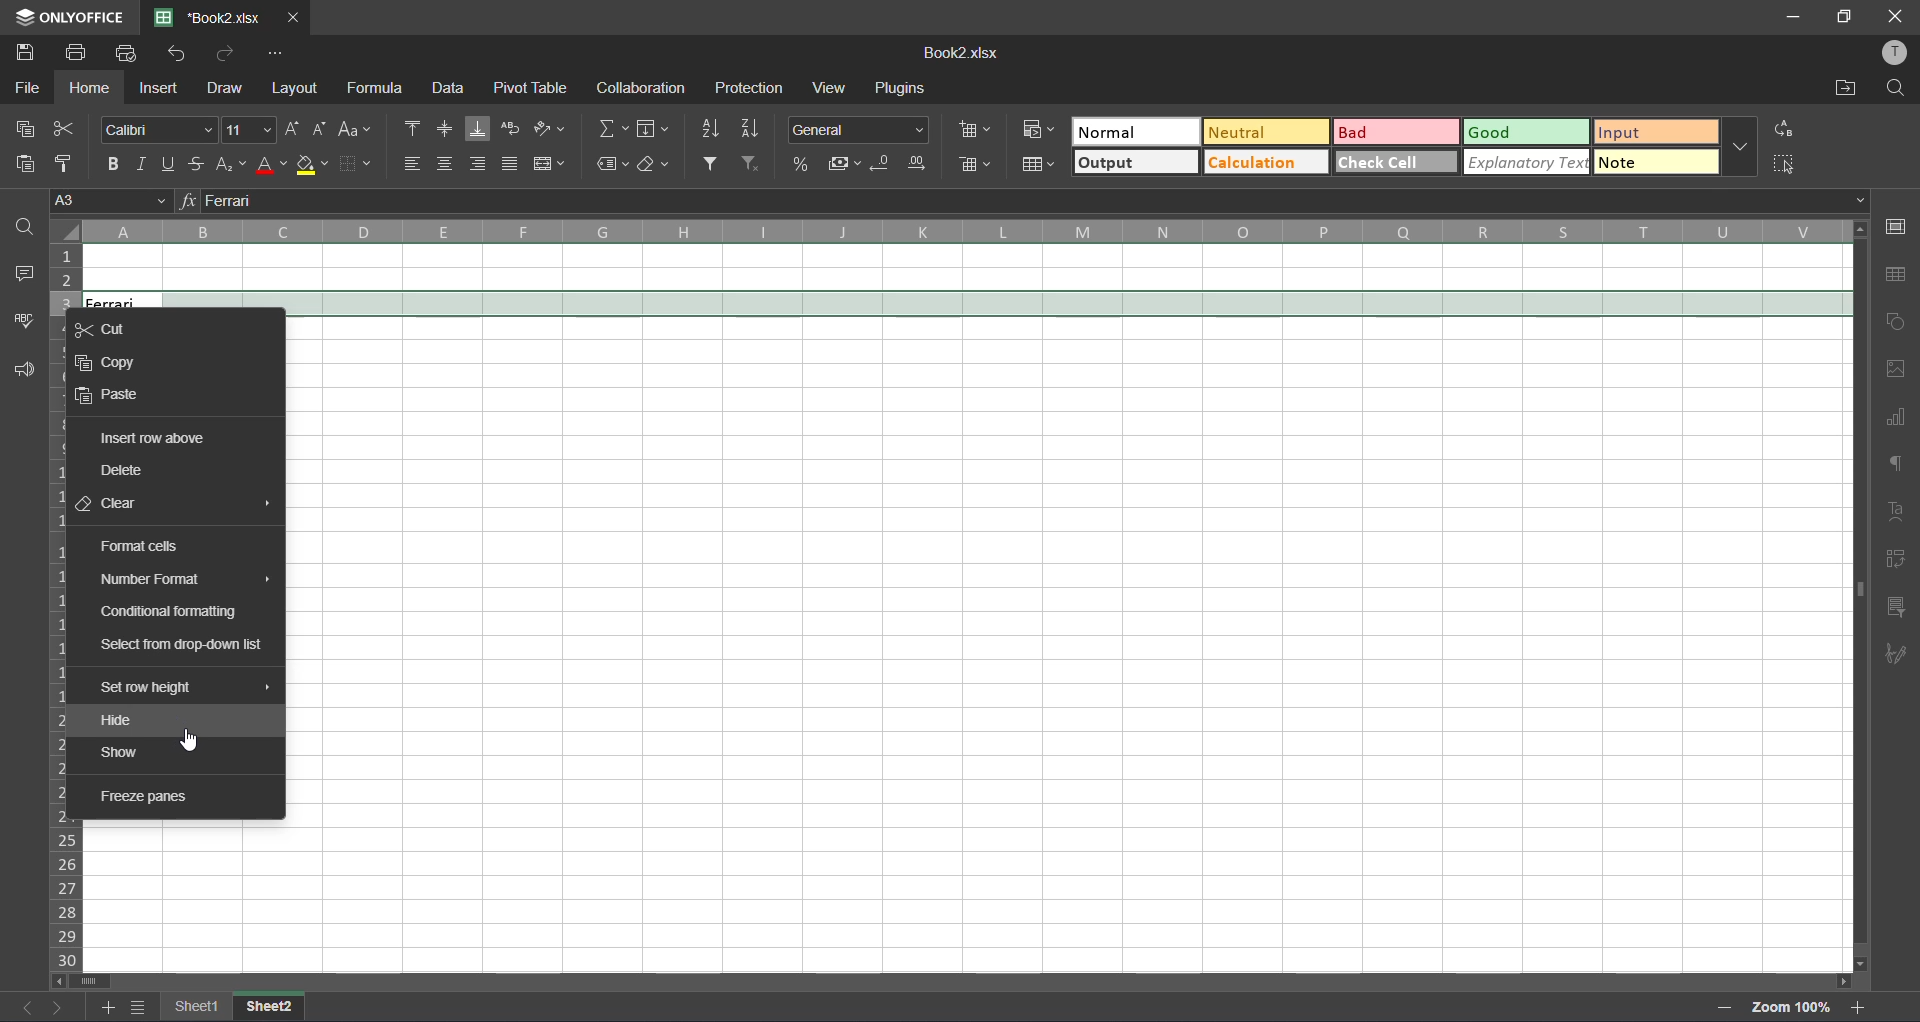 The width and height of the screenshot is (1920, 1022). Describe the element at coordinates (20, 326) in the screenshot. I see `spellcheck` at that location.